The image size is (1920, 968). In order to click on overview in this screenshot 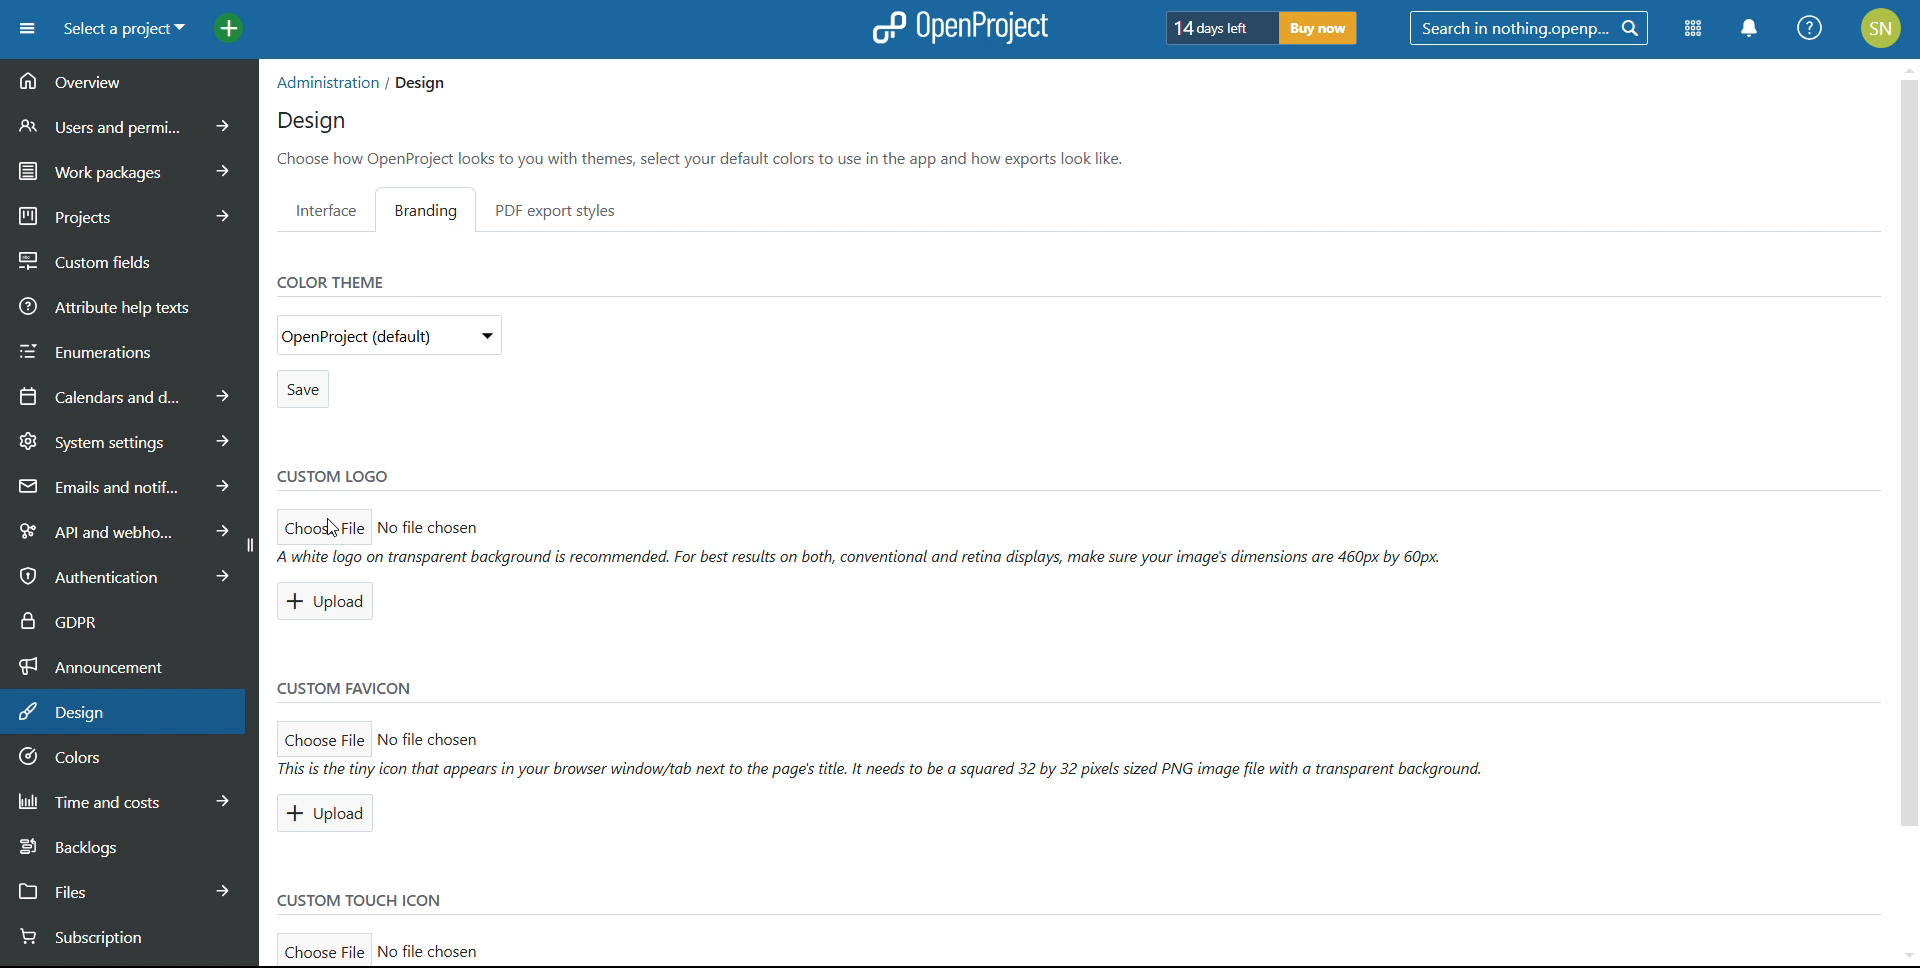, I will do `click(128, 82)`.